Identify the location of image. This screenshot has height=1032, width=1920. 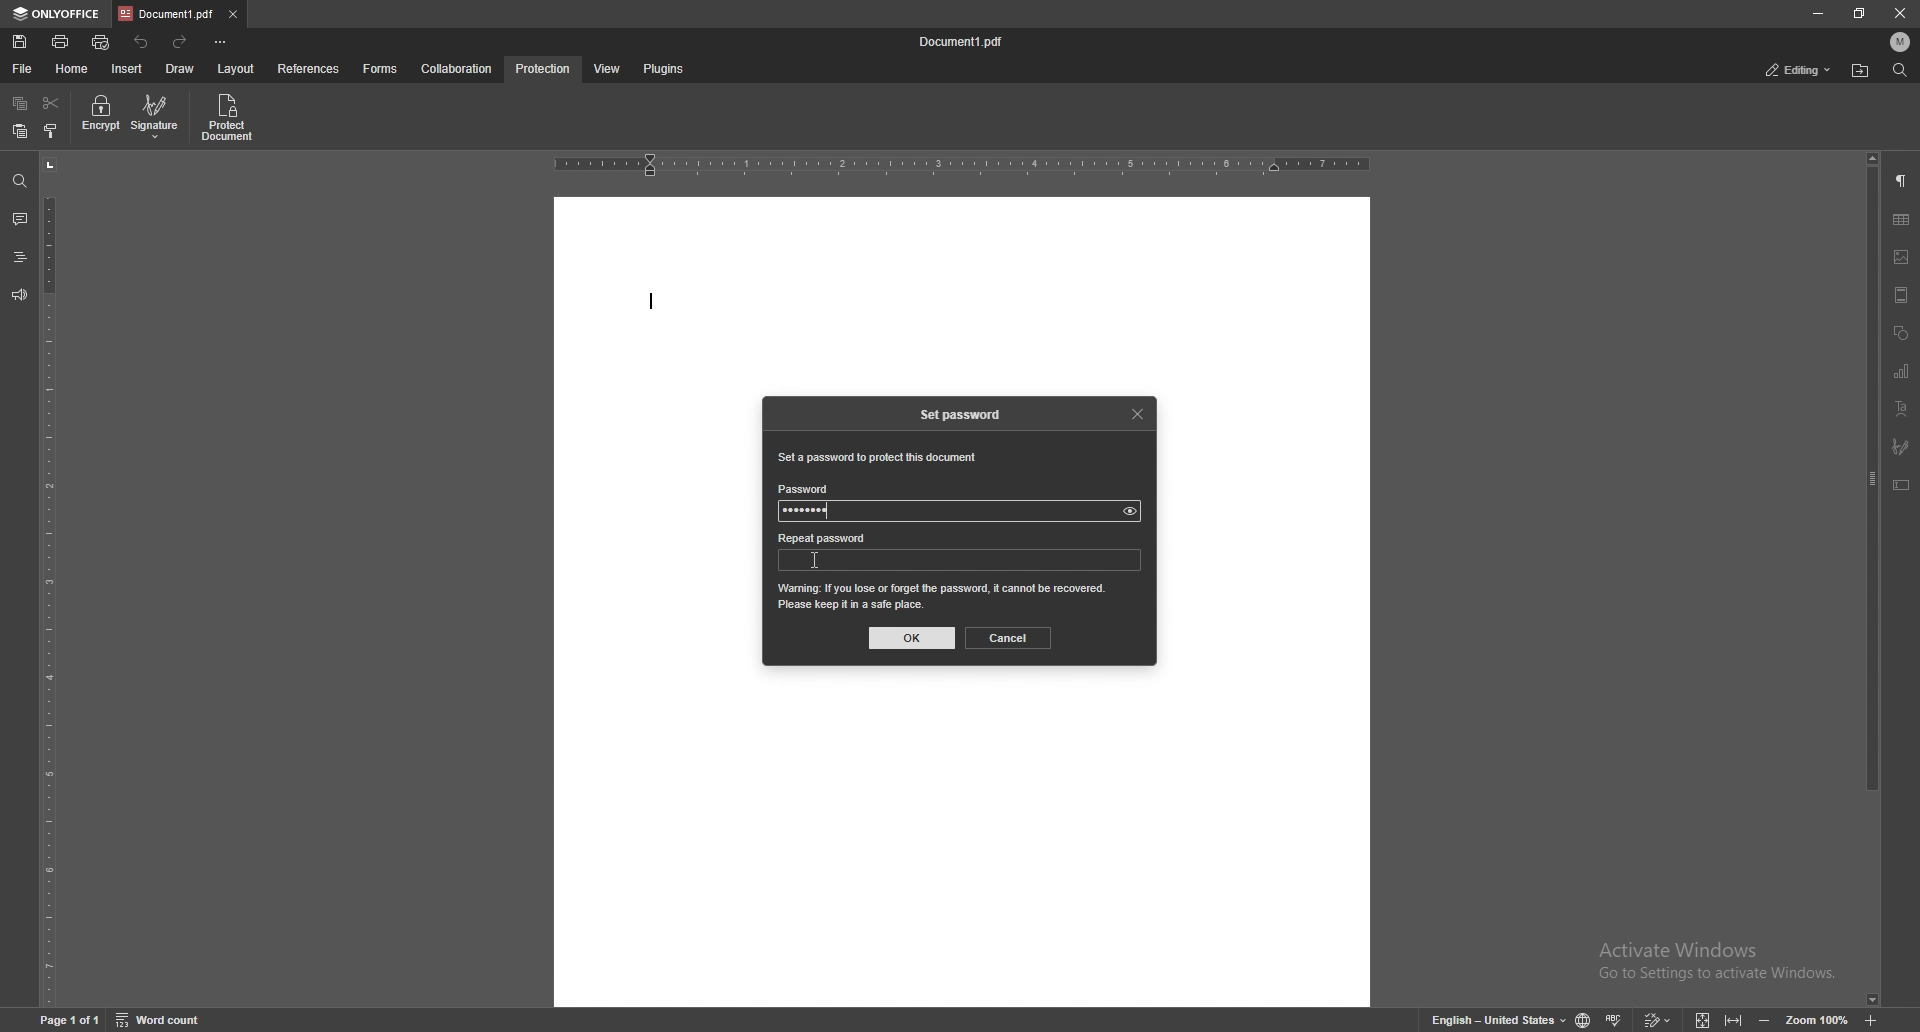
(1902, 257).